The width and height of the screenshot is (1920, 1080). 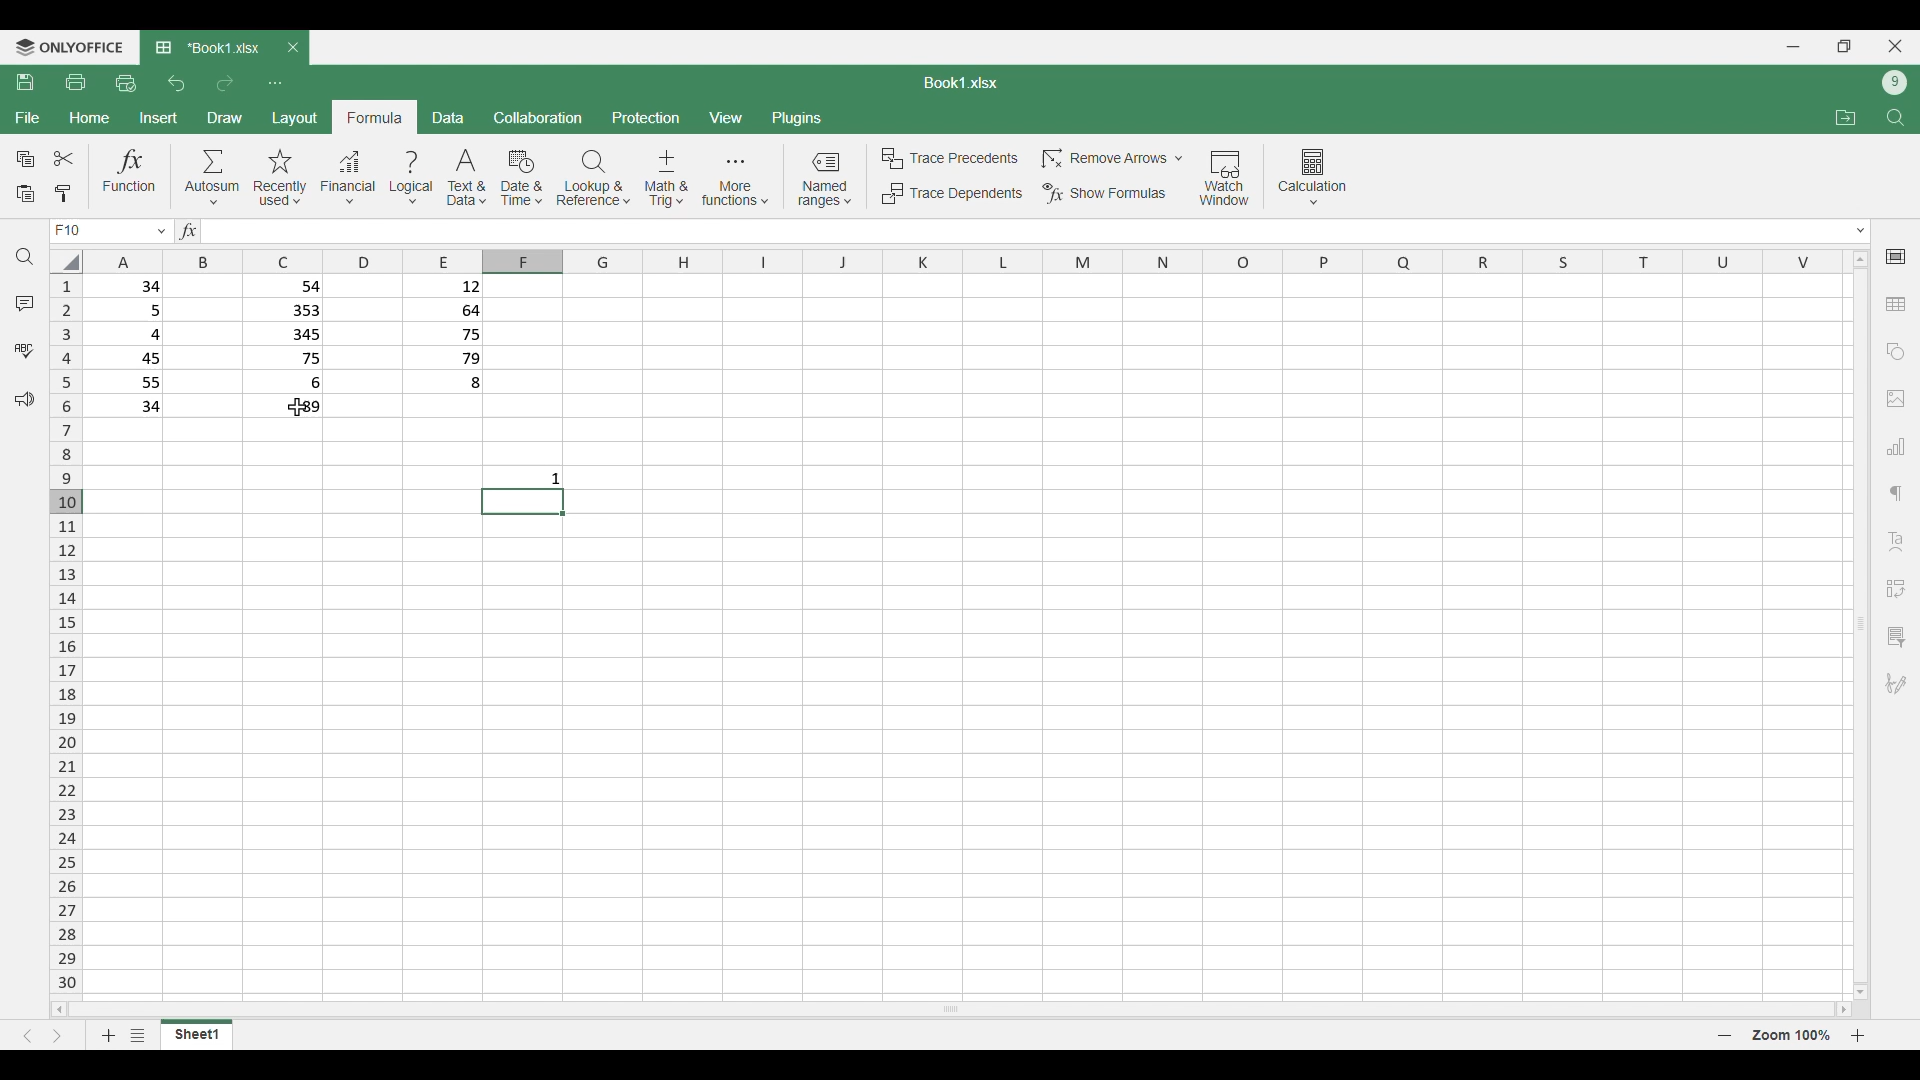 I want to click on Cut, so click(x=64, y=158).